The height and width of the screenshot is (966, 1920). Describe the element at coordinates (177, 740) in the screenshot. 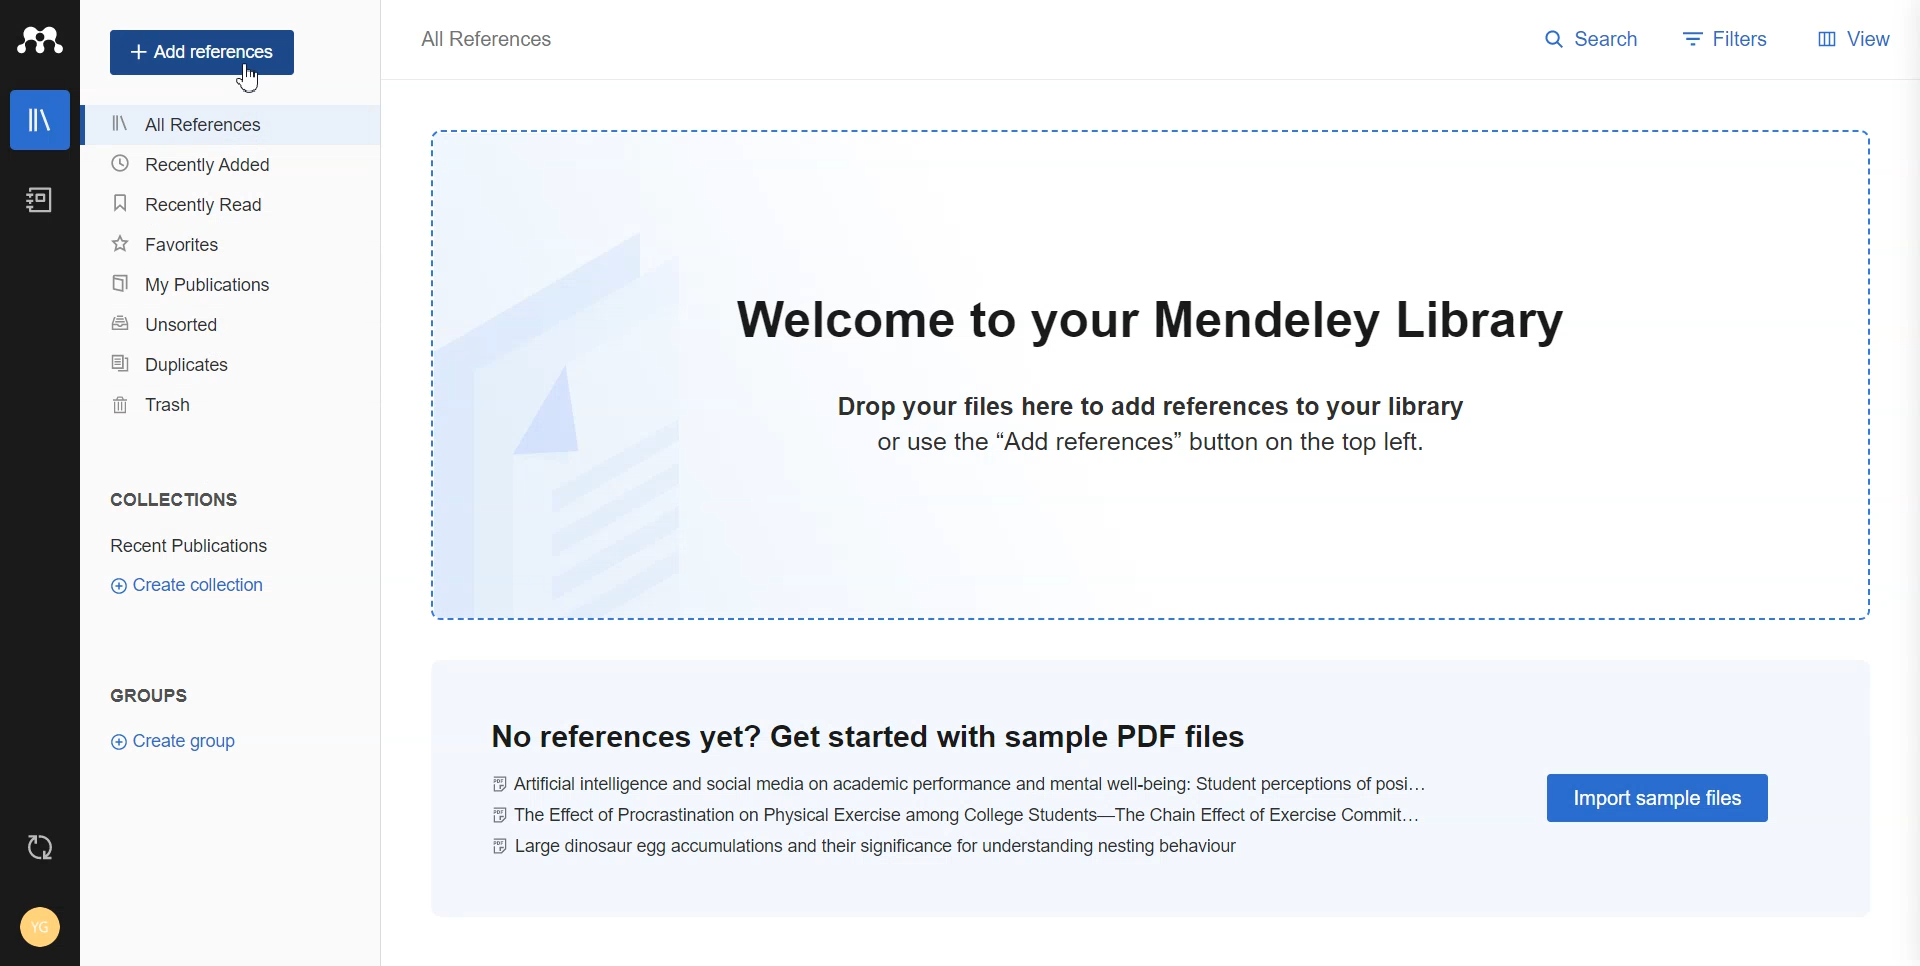

I see `Create Group` at that location.